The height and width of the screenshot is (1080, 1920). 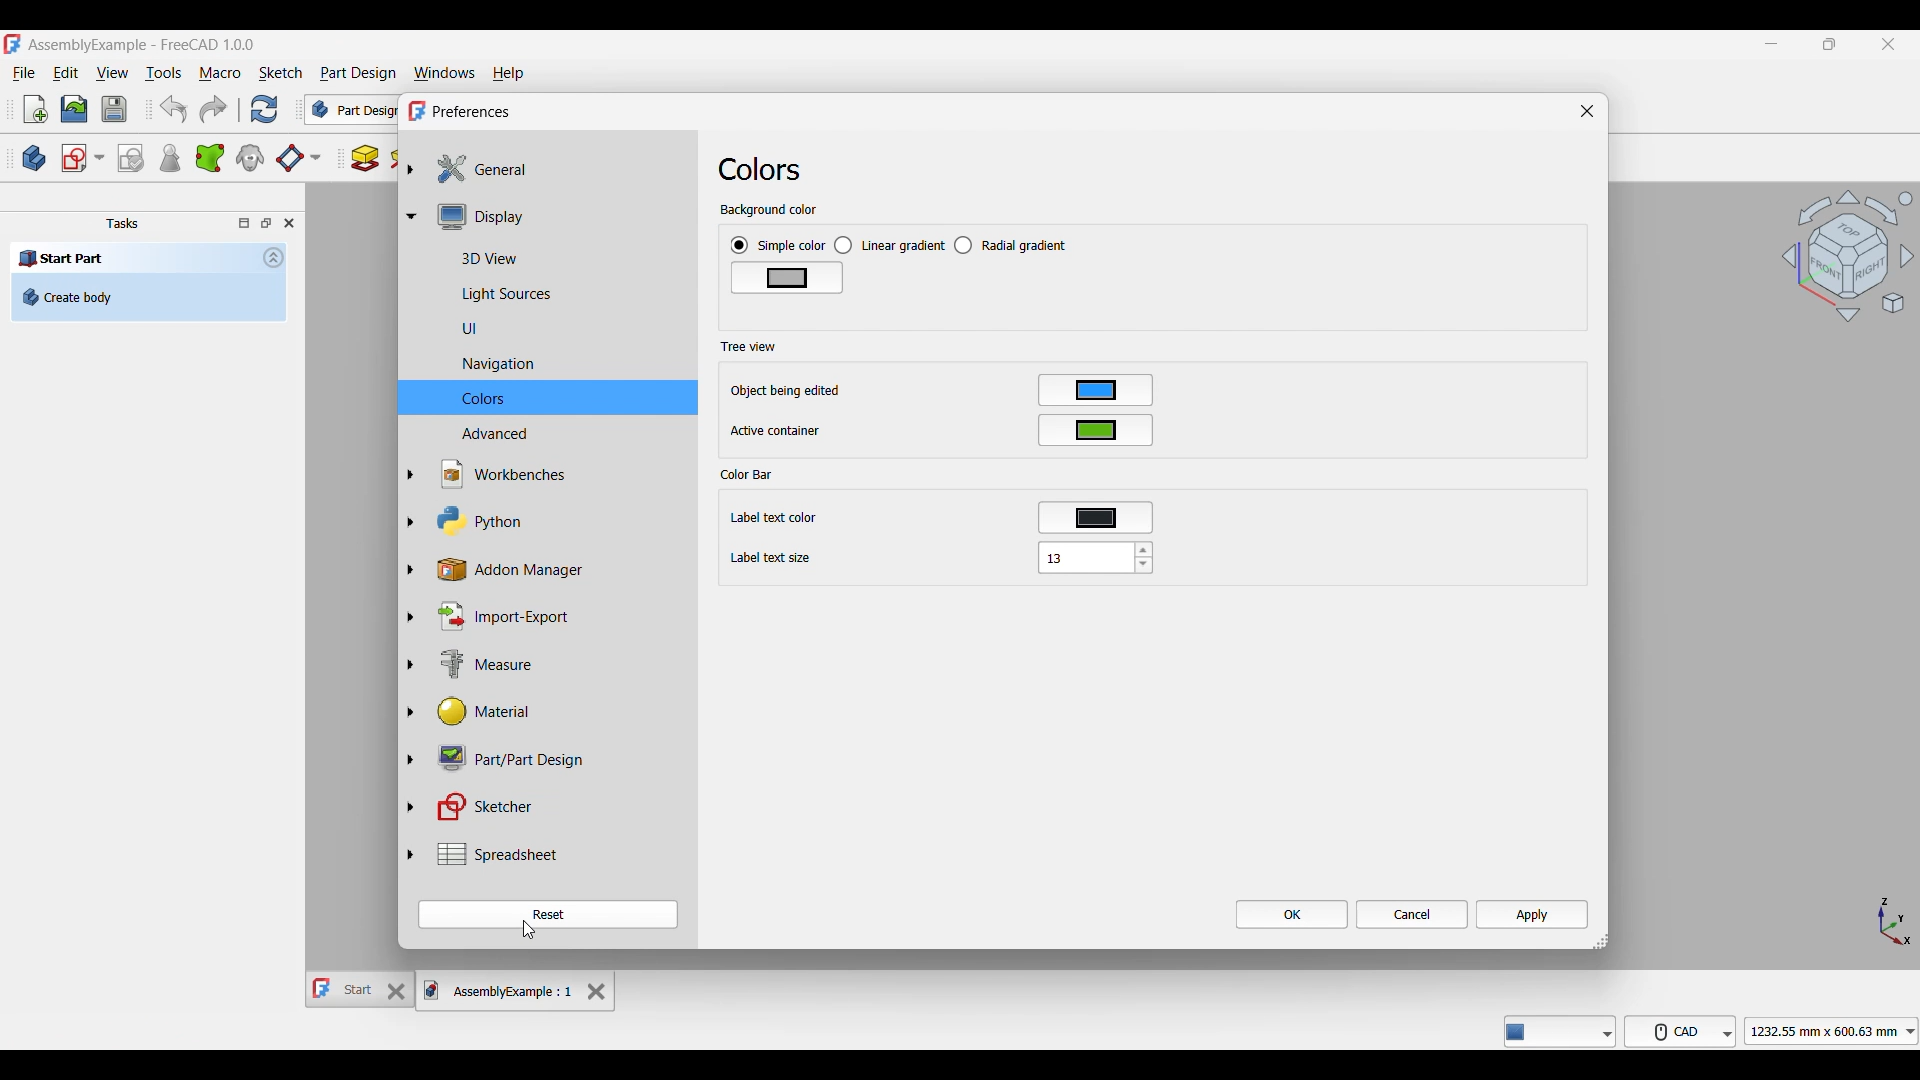 I want to click on AssemblyExample - FreeCAD 1.0.0, so click(x=142, y=45).